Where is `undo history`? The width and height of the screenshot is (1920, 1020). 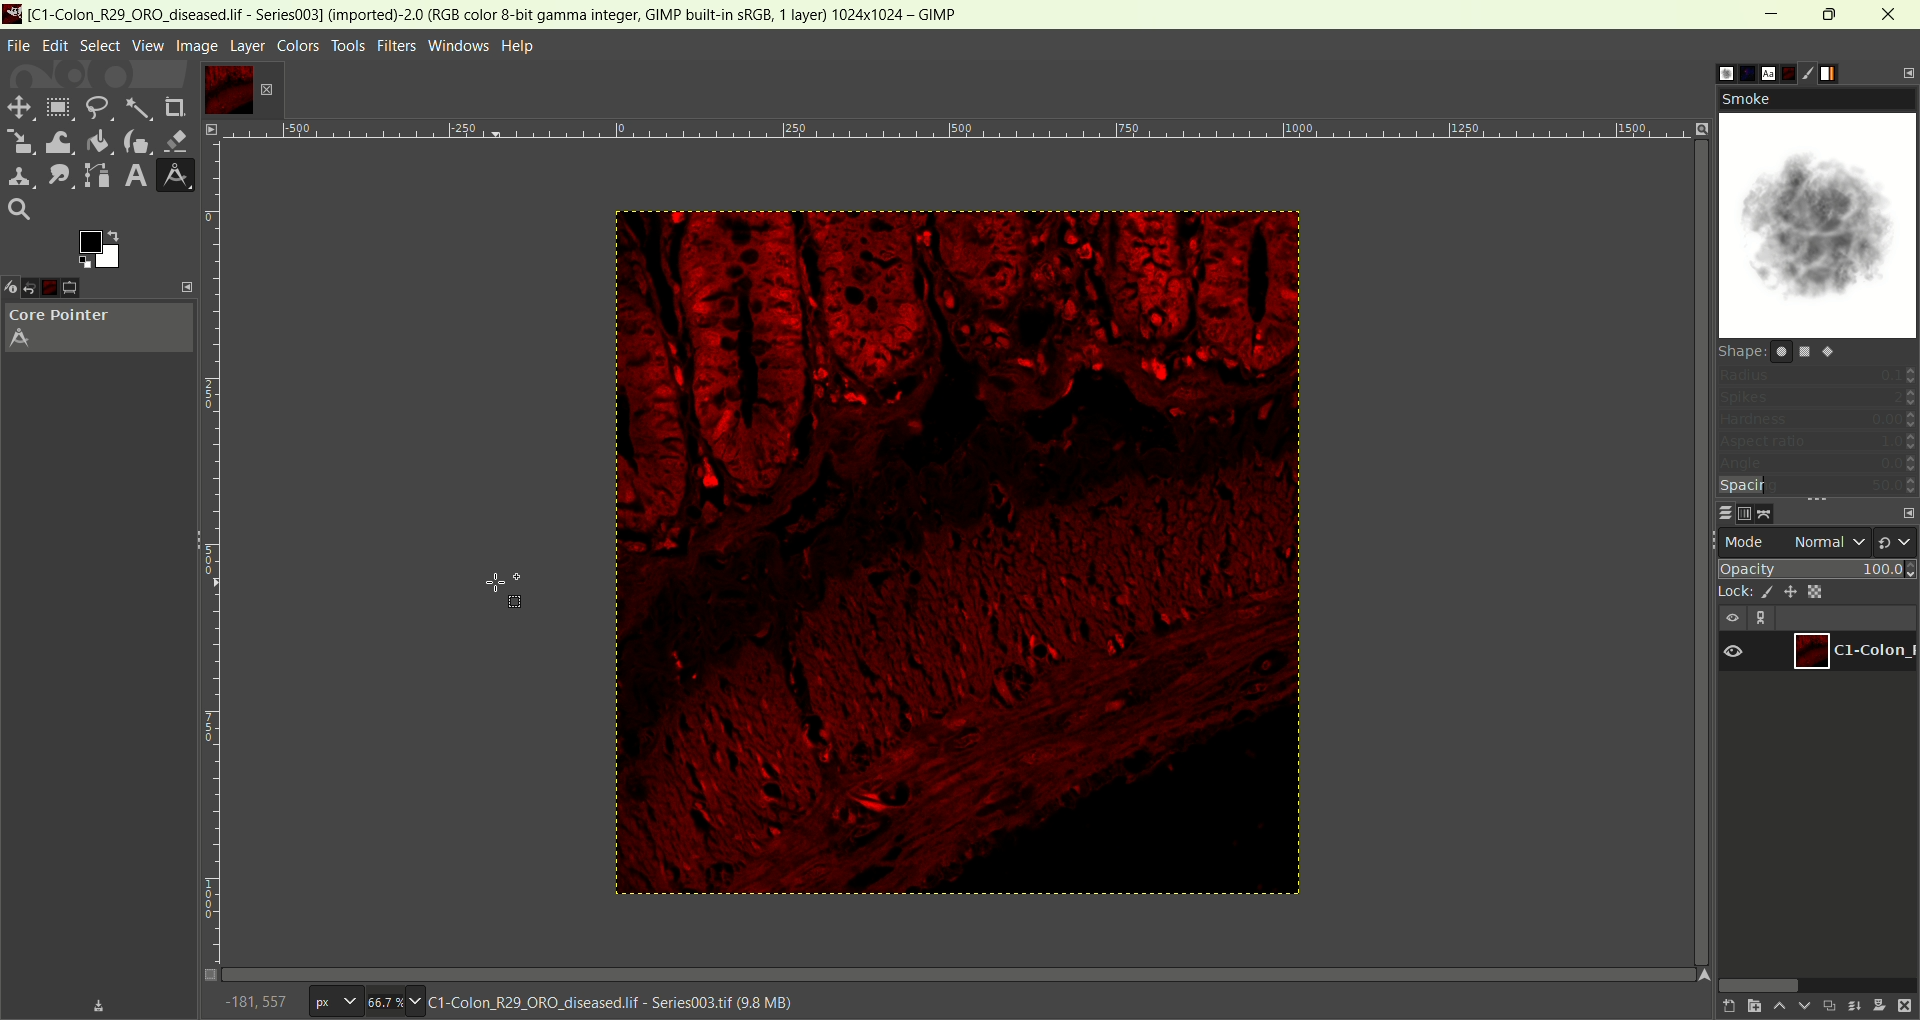 undo history is located at coordinates (37, 289).